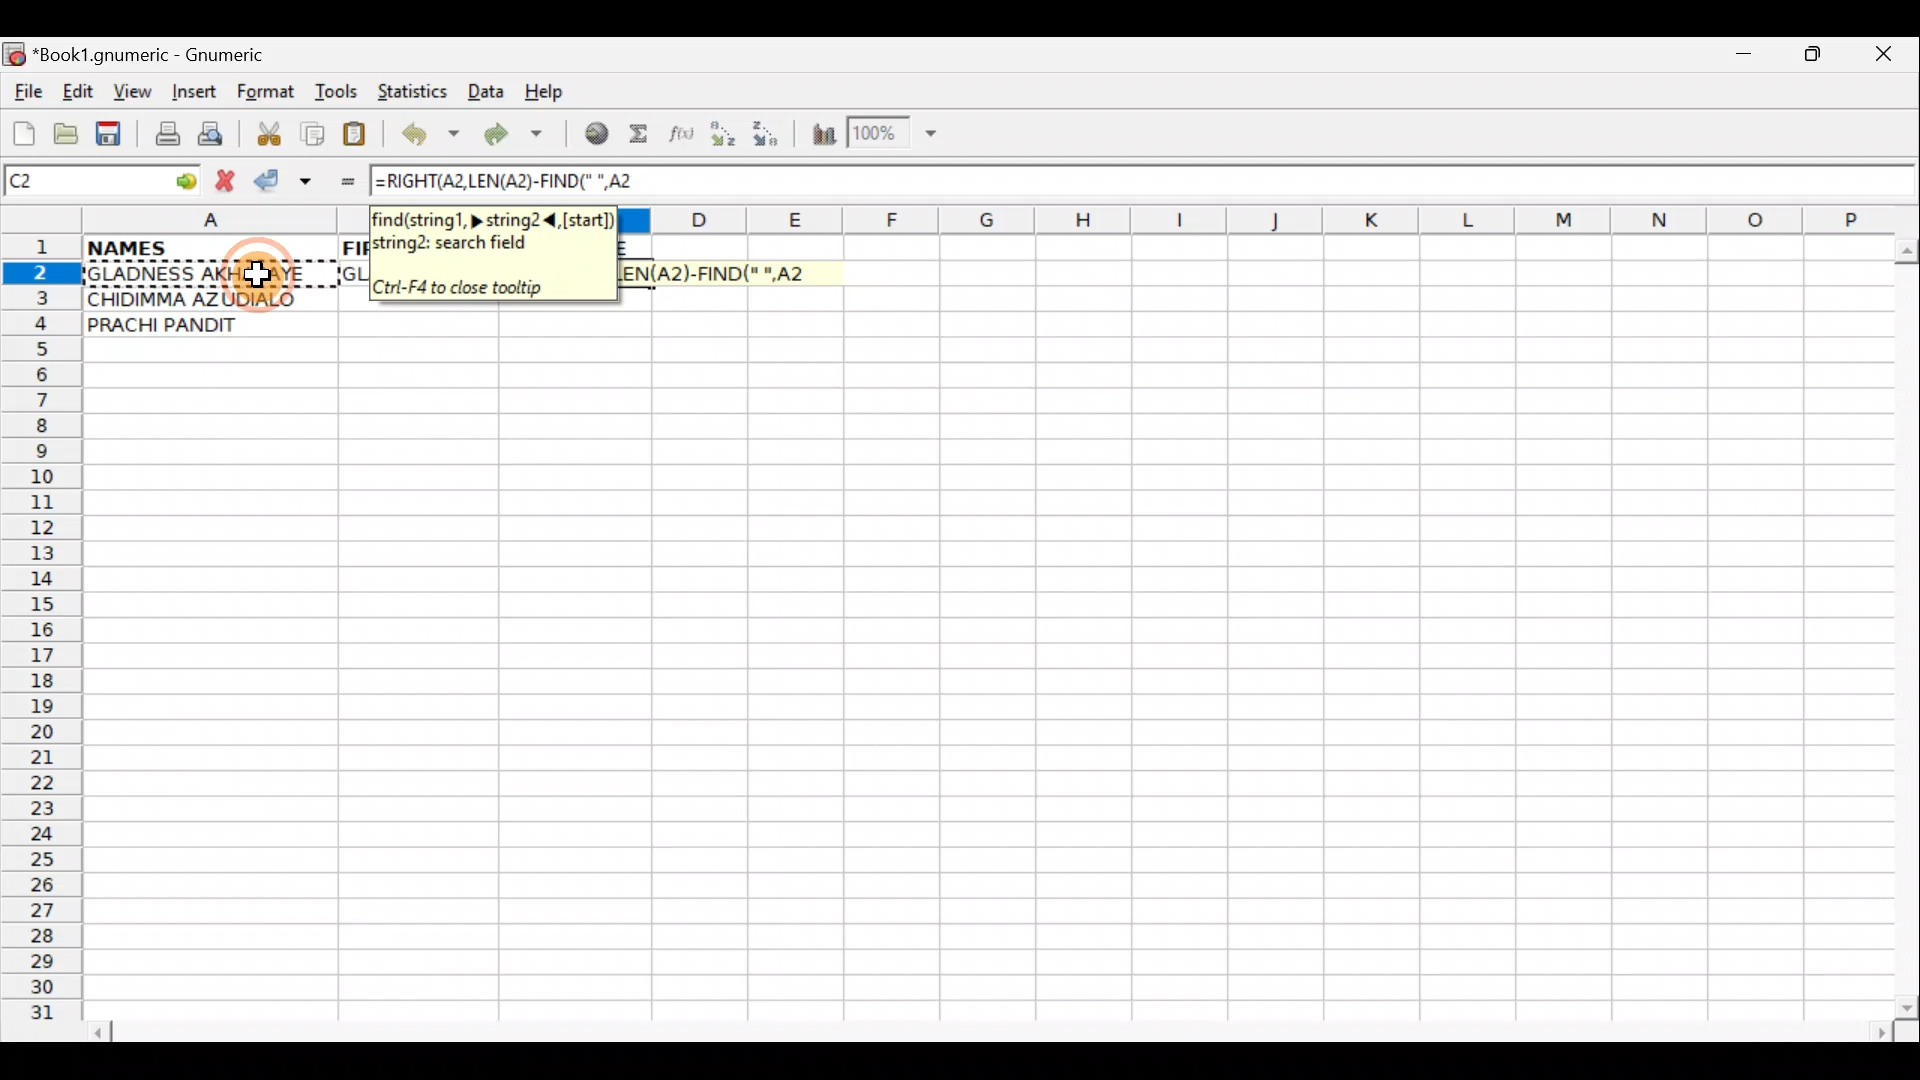  Describe the element at coordinates (167, 55) in the screenshot. I see `*Book1.gnumeric - Gnumeric` at that location.